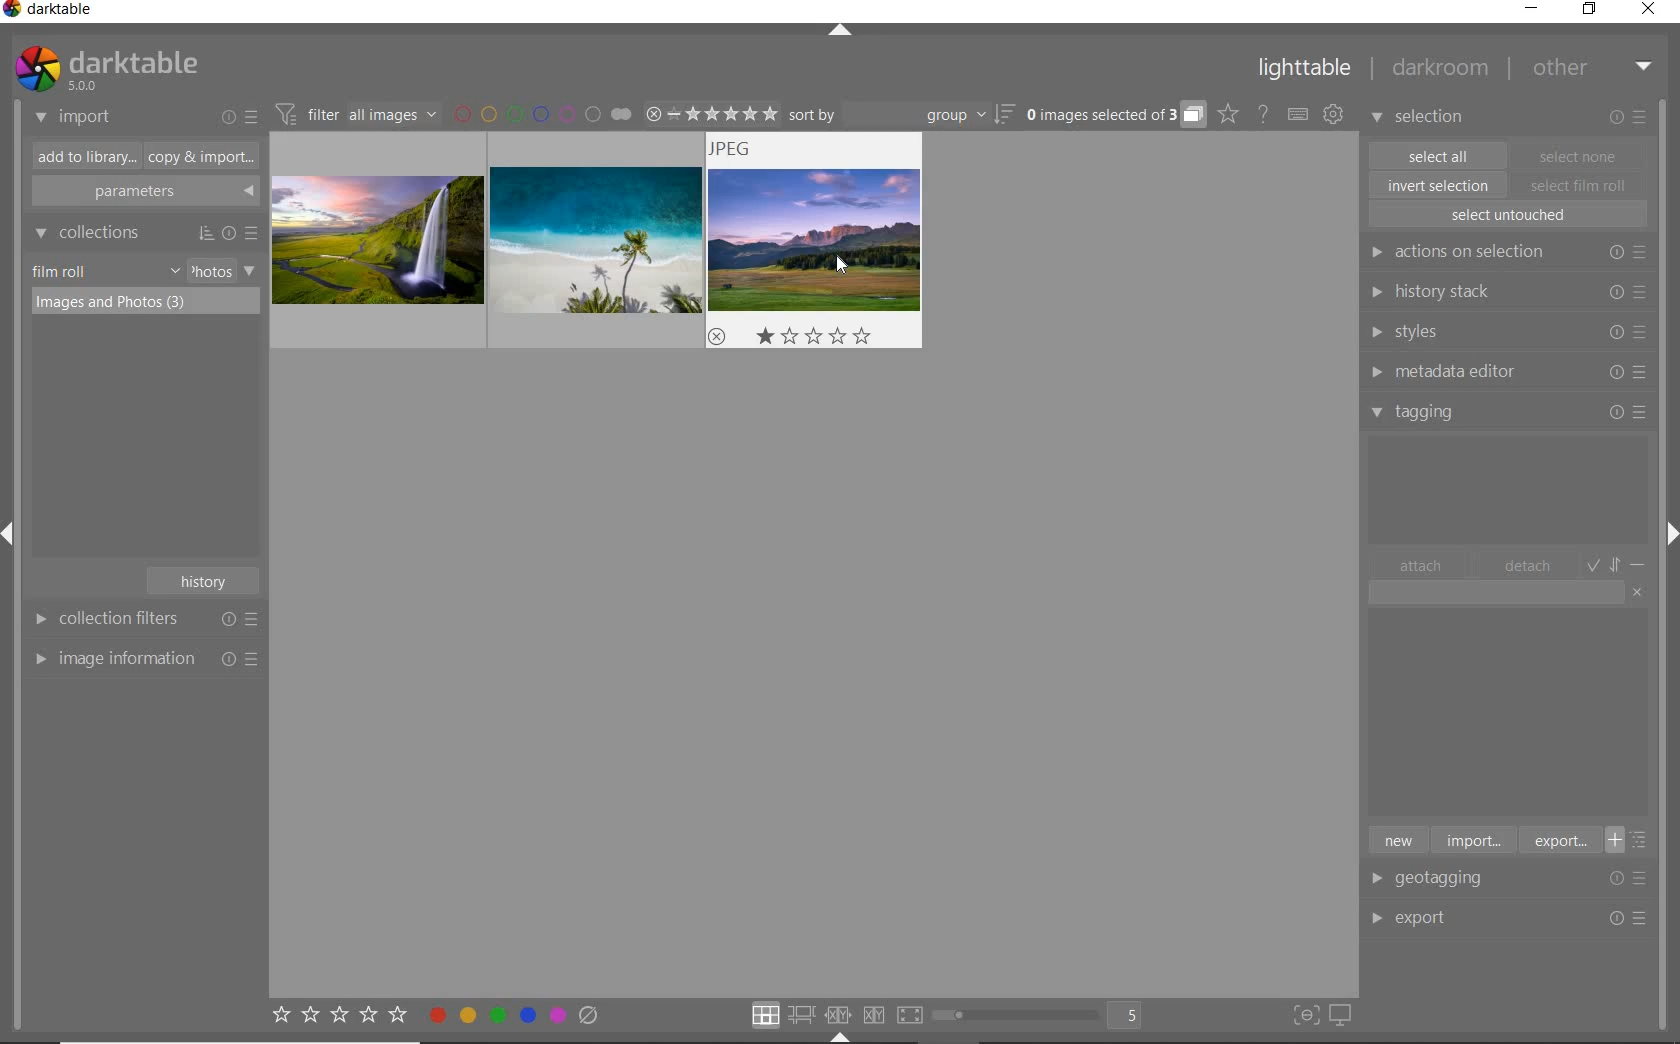 The image size is (1680, 1044). Describe the element at coordinates (1630, 919) in the screenshot. I see `Options` at that location.